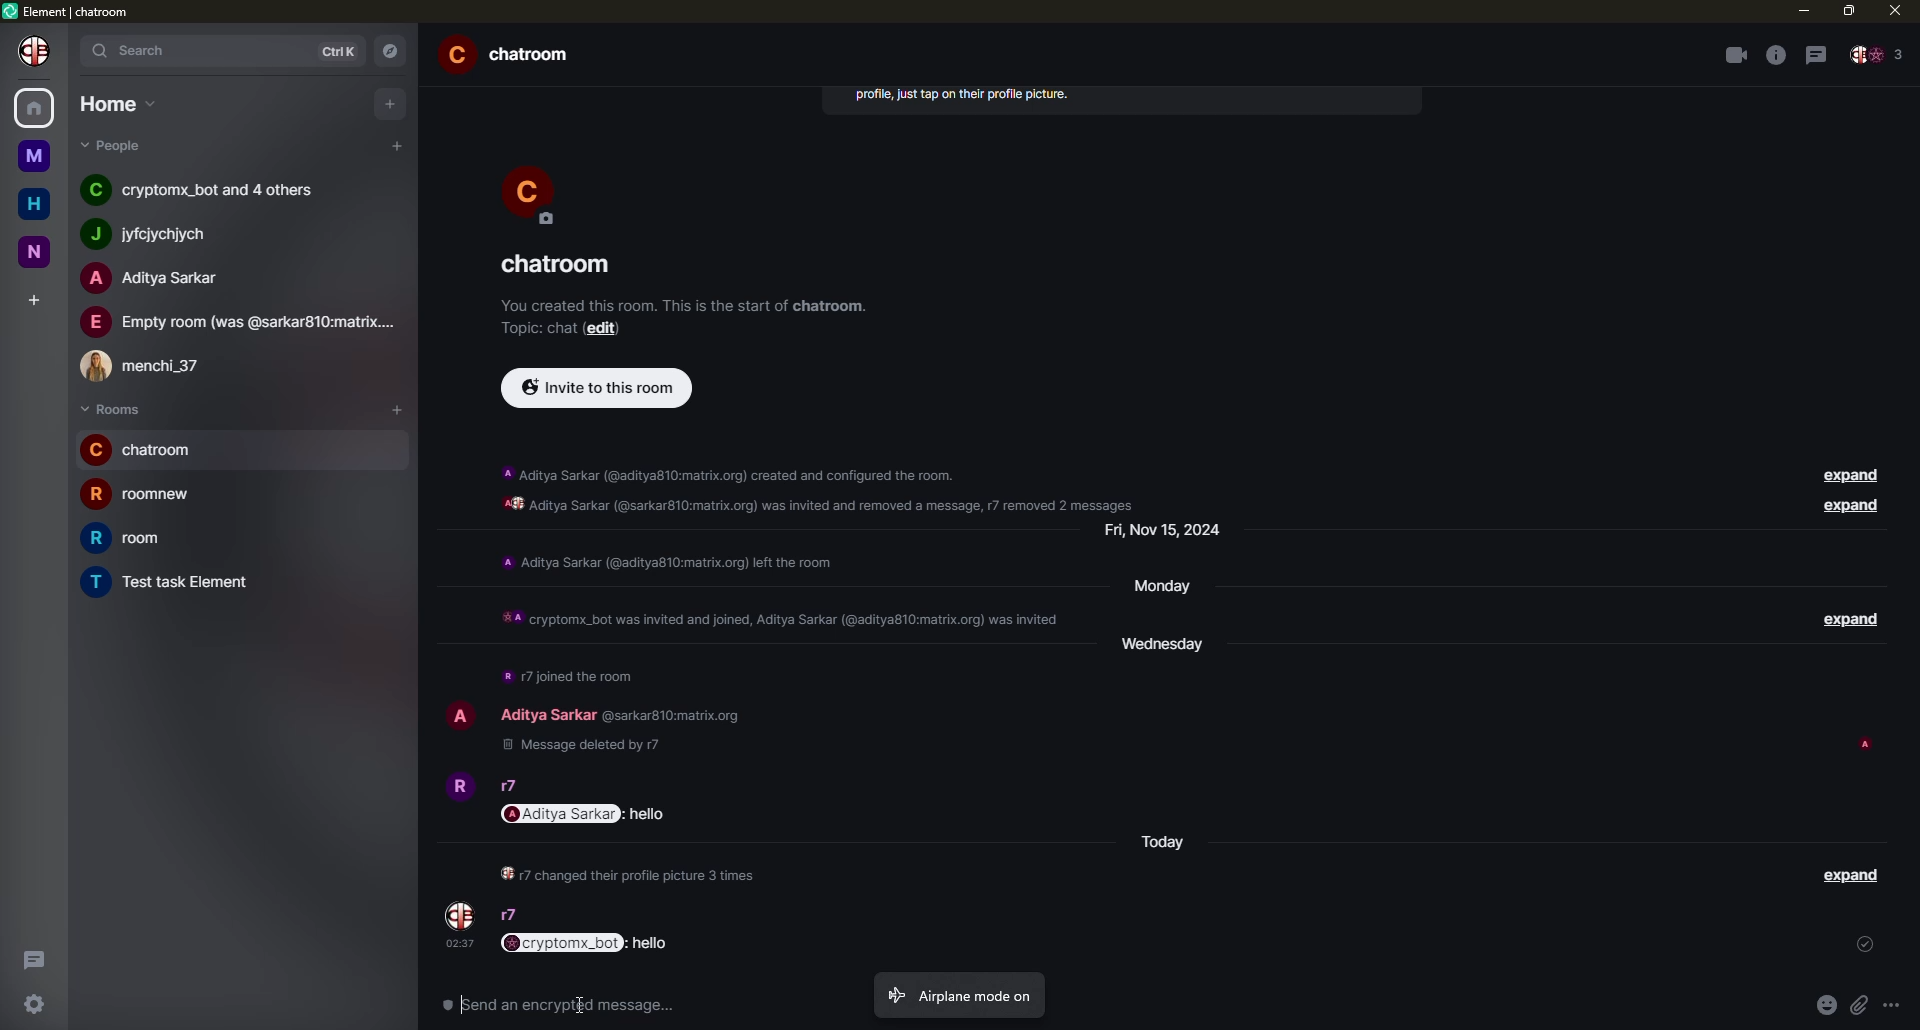 The image size is (1920, 1030). What do you see at coordinates (1170, 534) in the screenshot?
I see `day` at bounding box center [1170, 534].